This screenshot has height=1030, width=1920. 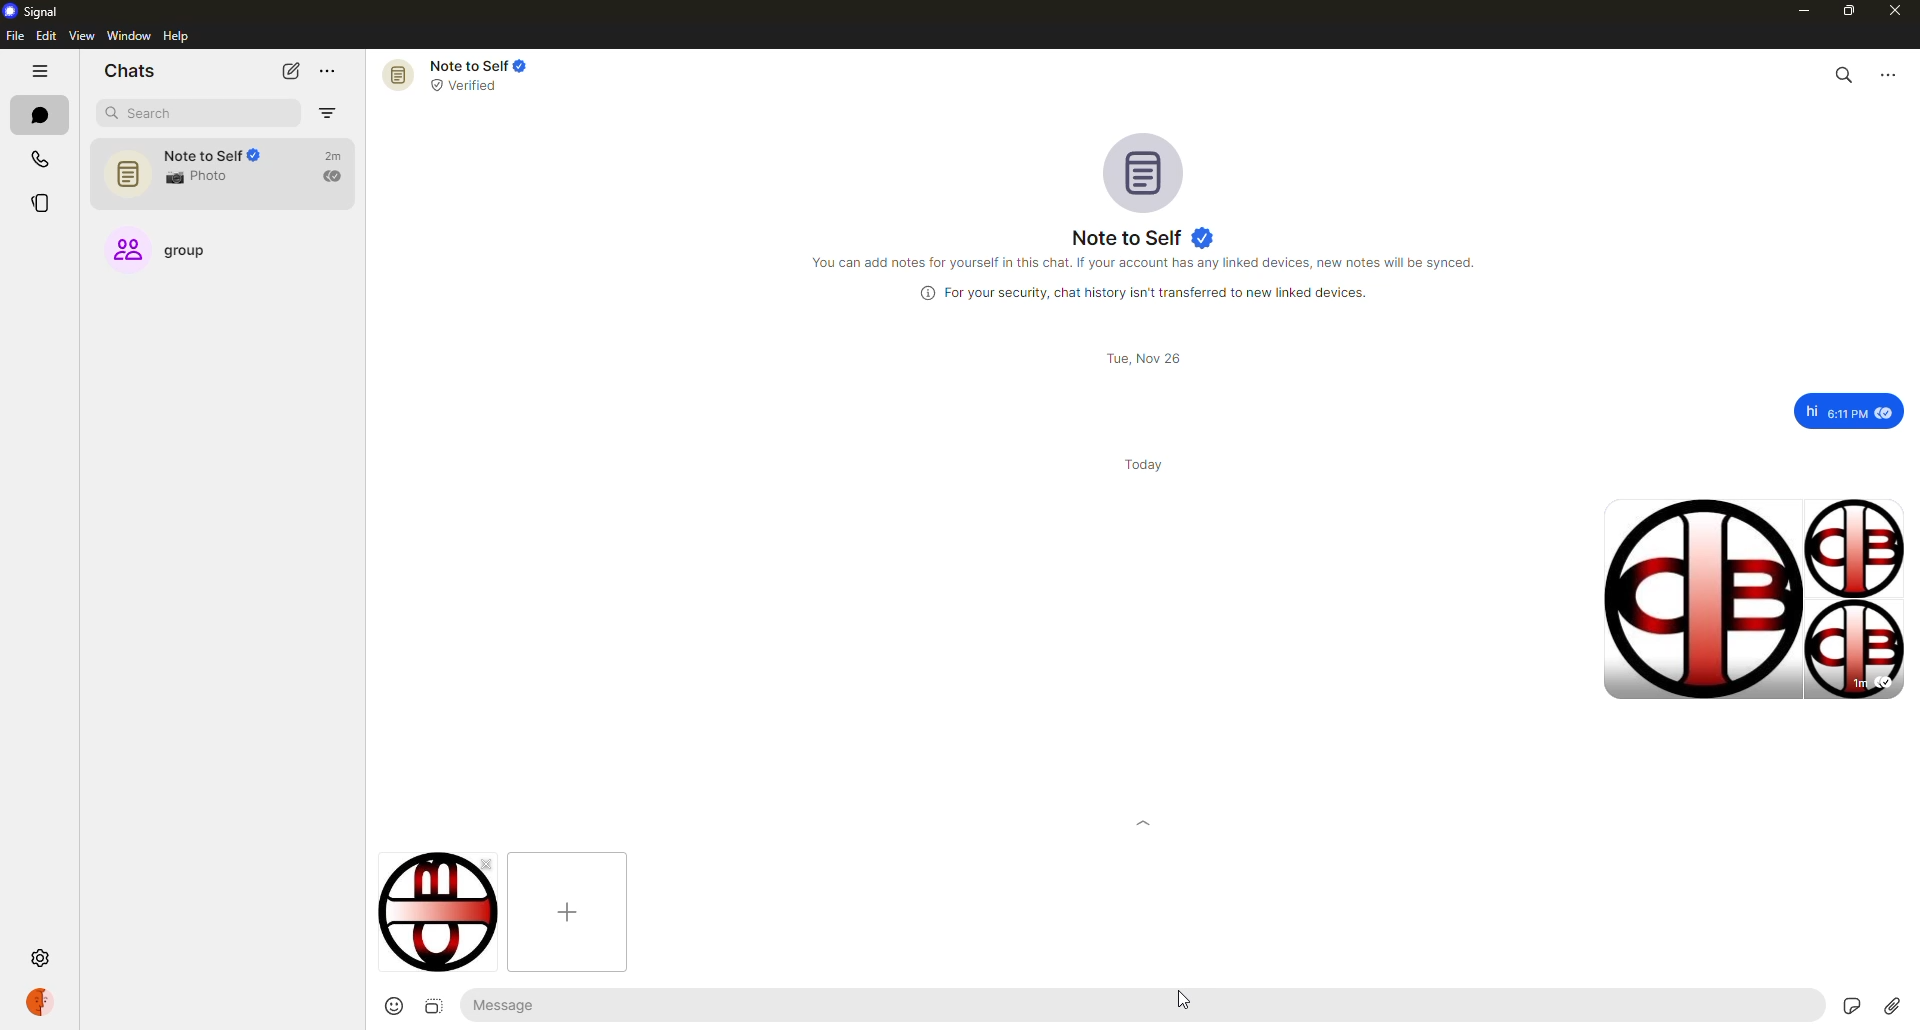 I want to click on stickers, so click(x=1848, y=1004).